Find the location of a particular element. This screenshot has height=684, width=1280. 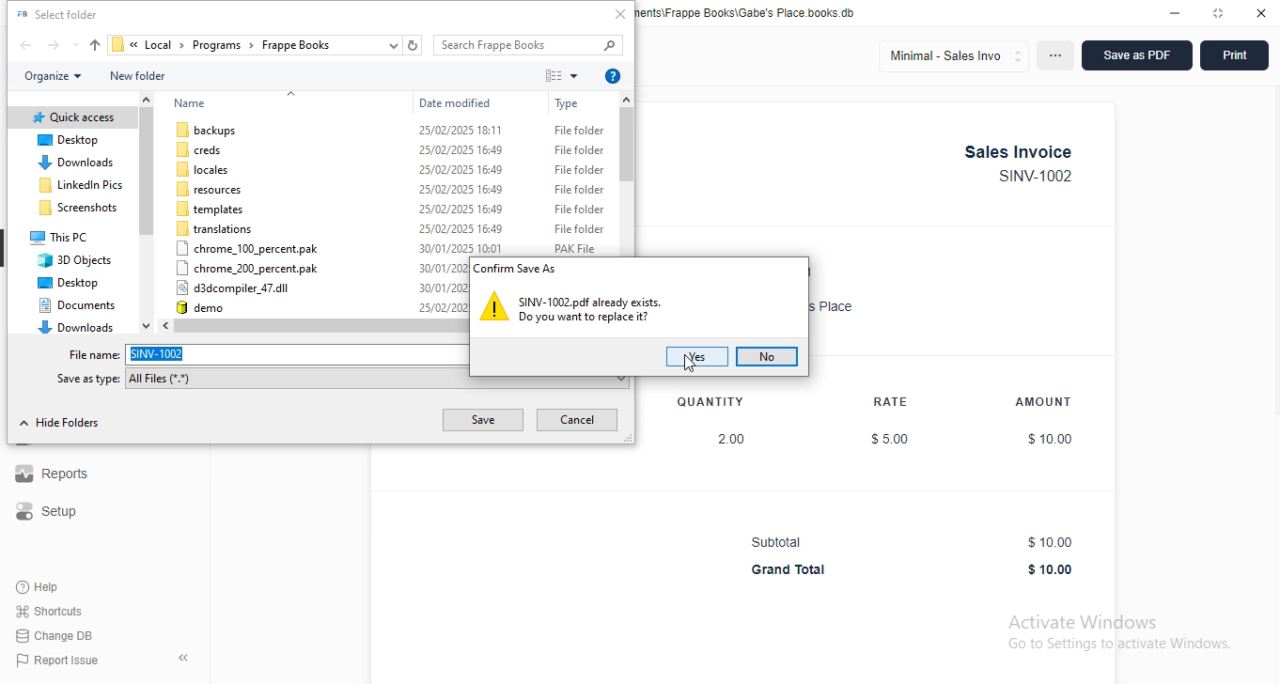

hide folders is located at coordinates (59, 423).